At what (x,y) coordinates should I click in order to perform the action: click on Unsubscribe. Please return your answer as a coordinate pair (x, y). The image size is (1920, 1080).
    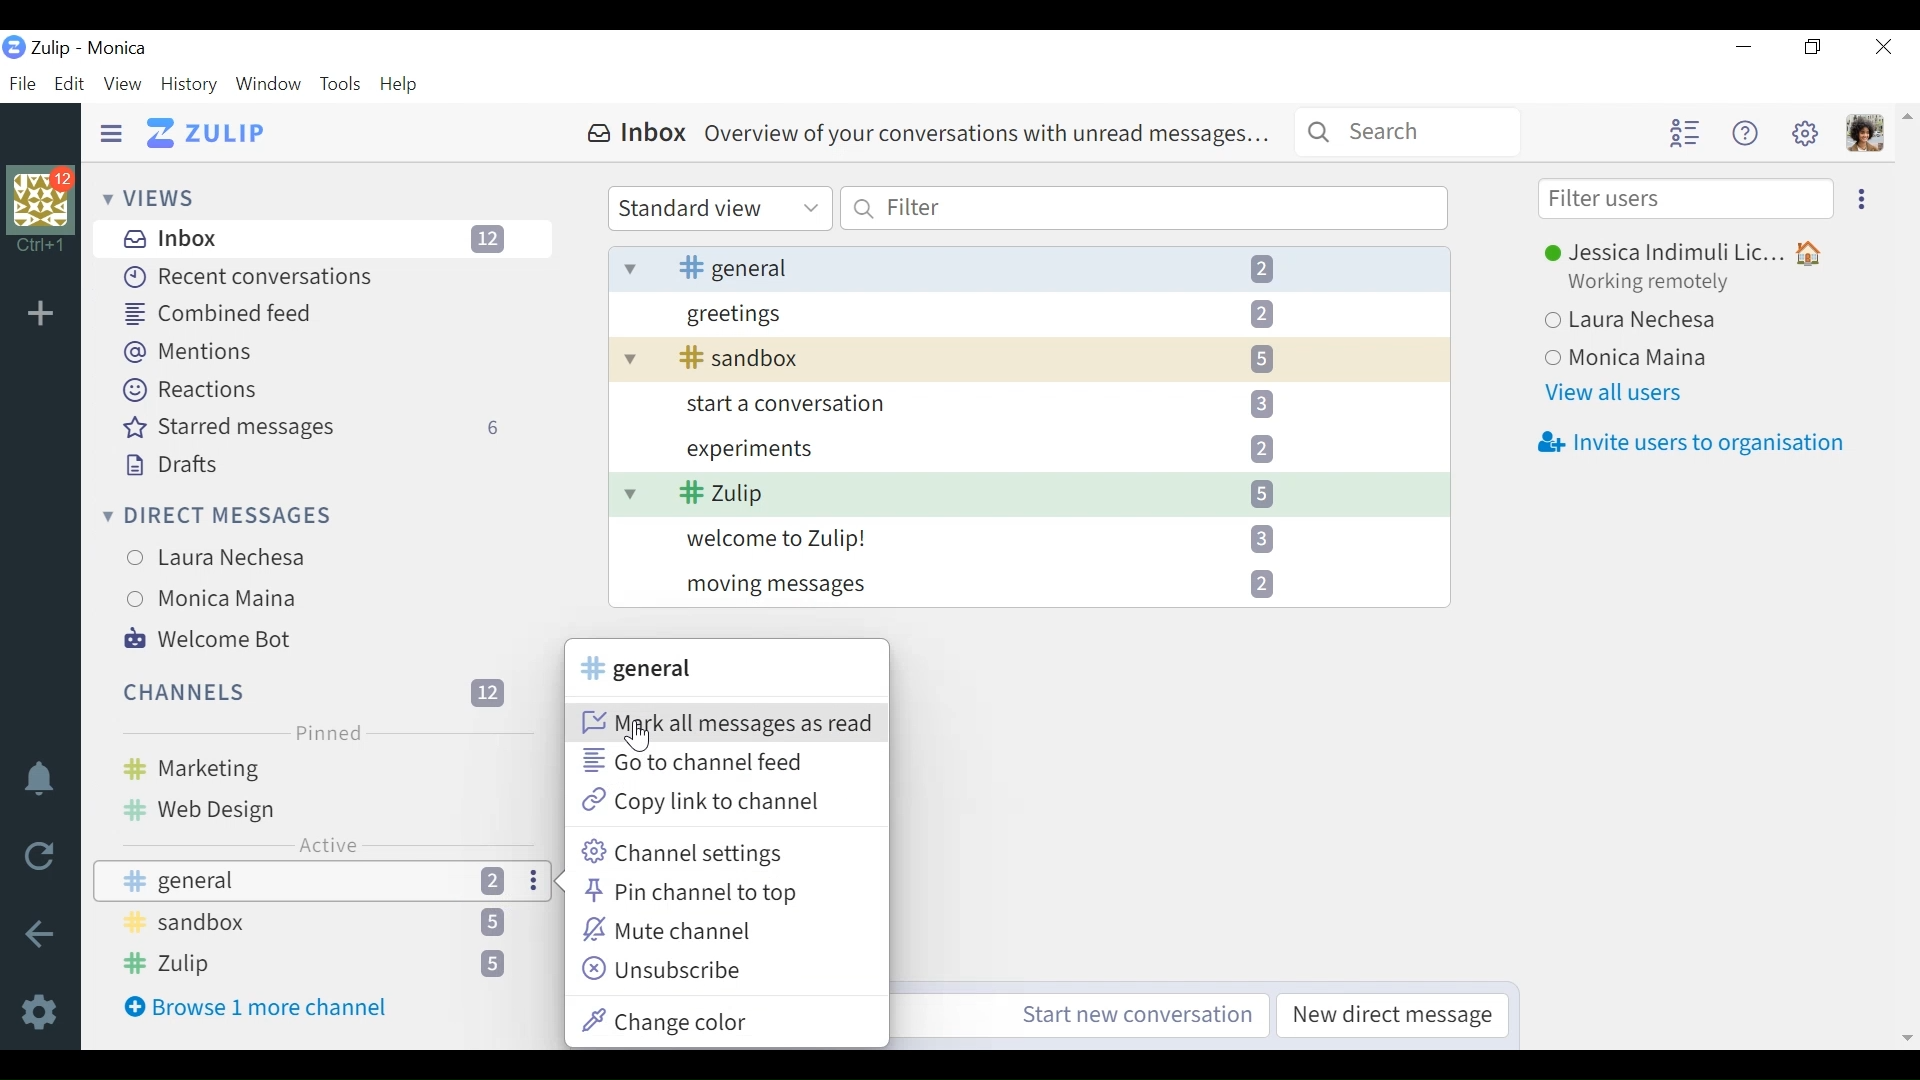
    Looking at the image, I should click on (664, 967).